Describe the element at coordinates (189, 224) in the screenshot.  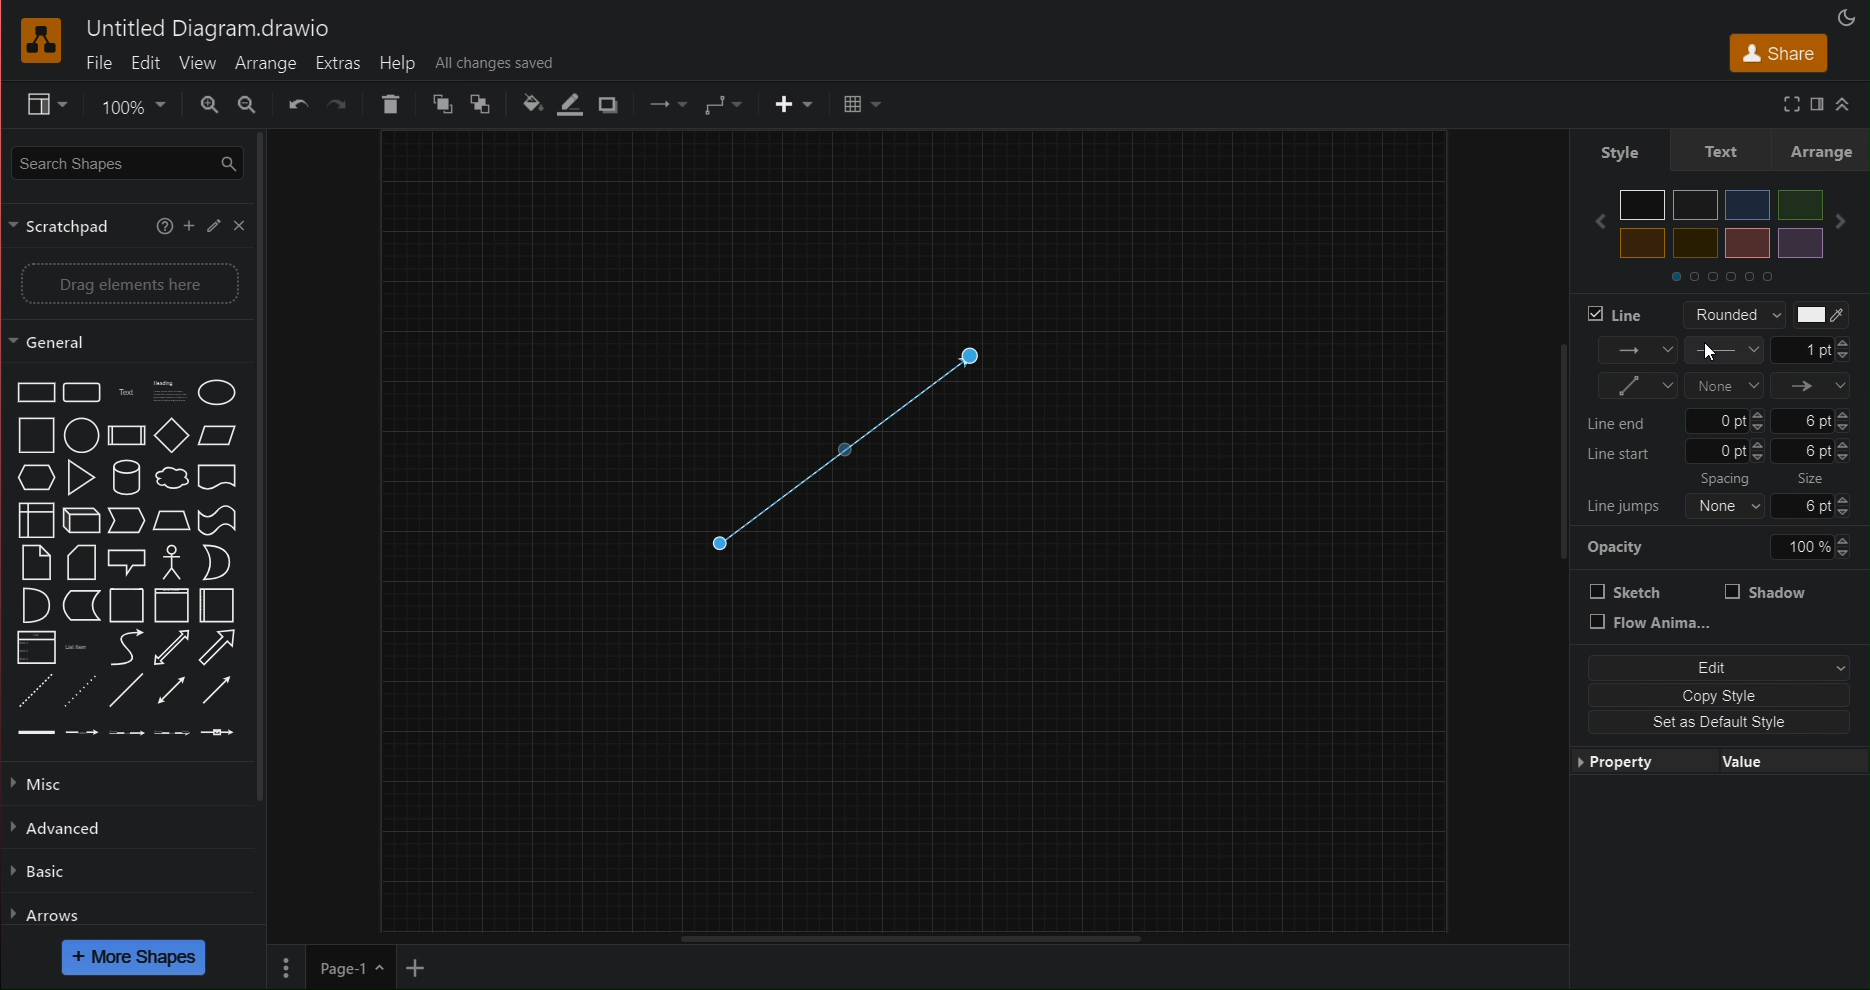
I see `Add` at that location.